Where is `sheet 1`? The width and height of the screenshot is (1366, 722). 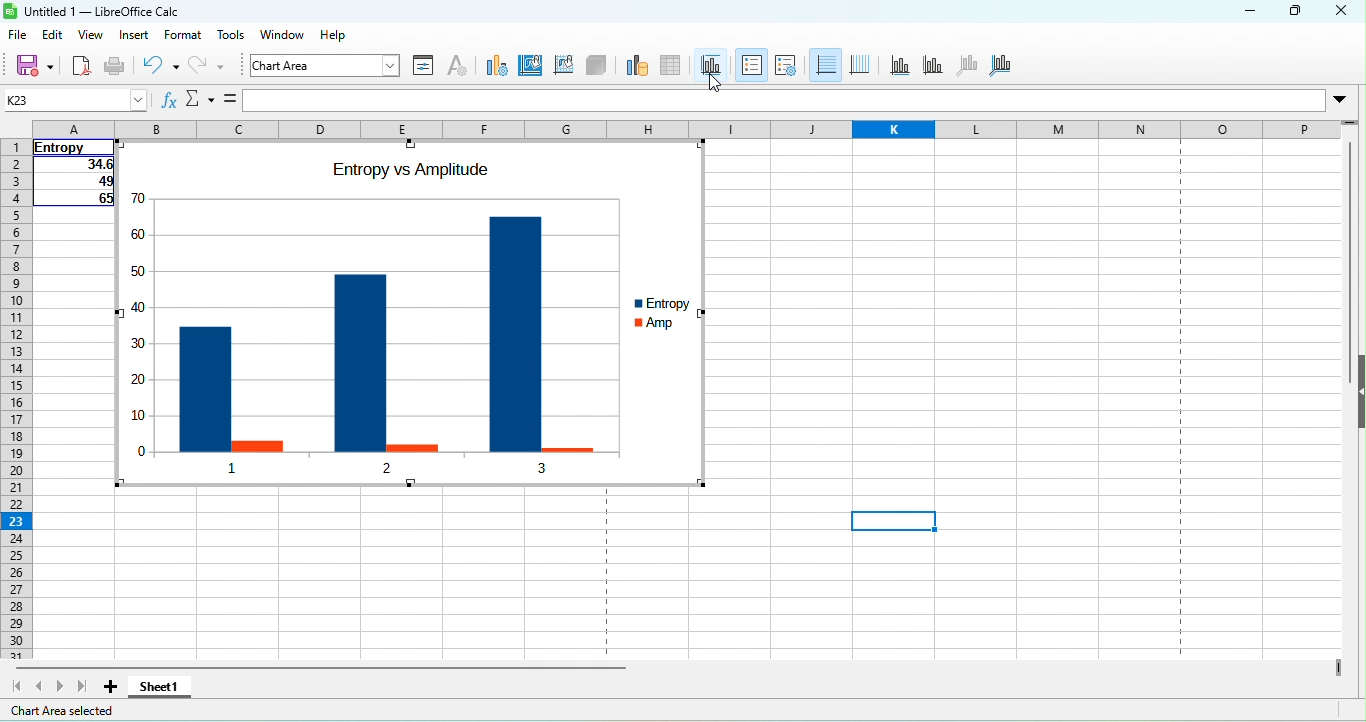 sheet 1 is located at coordinates (164, 687).